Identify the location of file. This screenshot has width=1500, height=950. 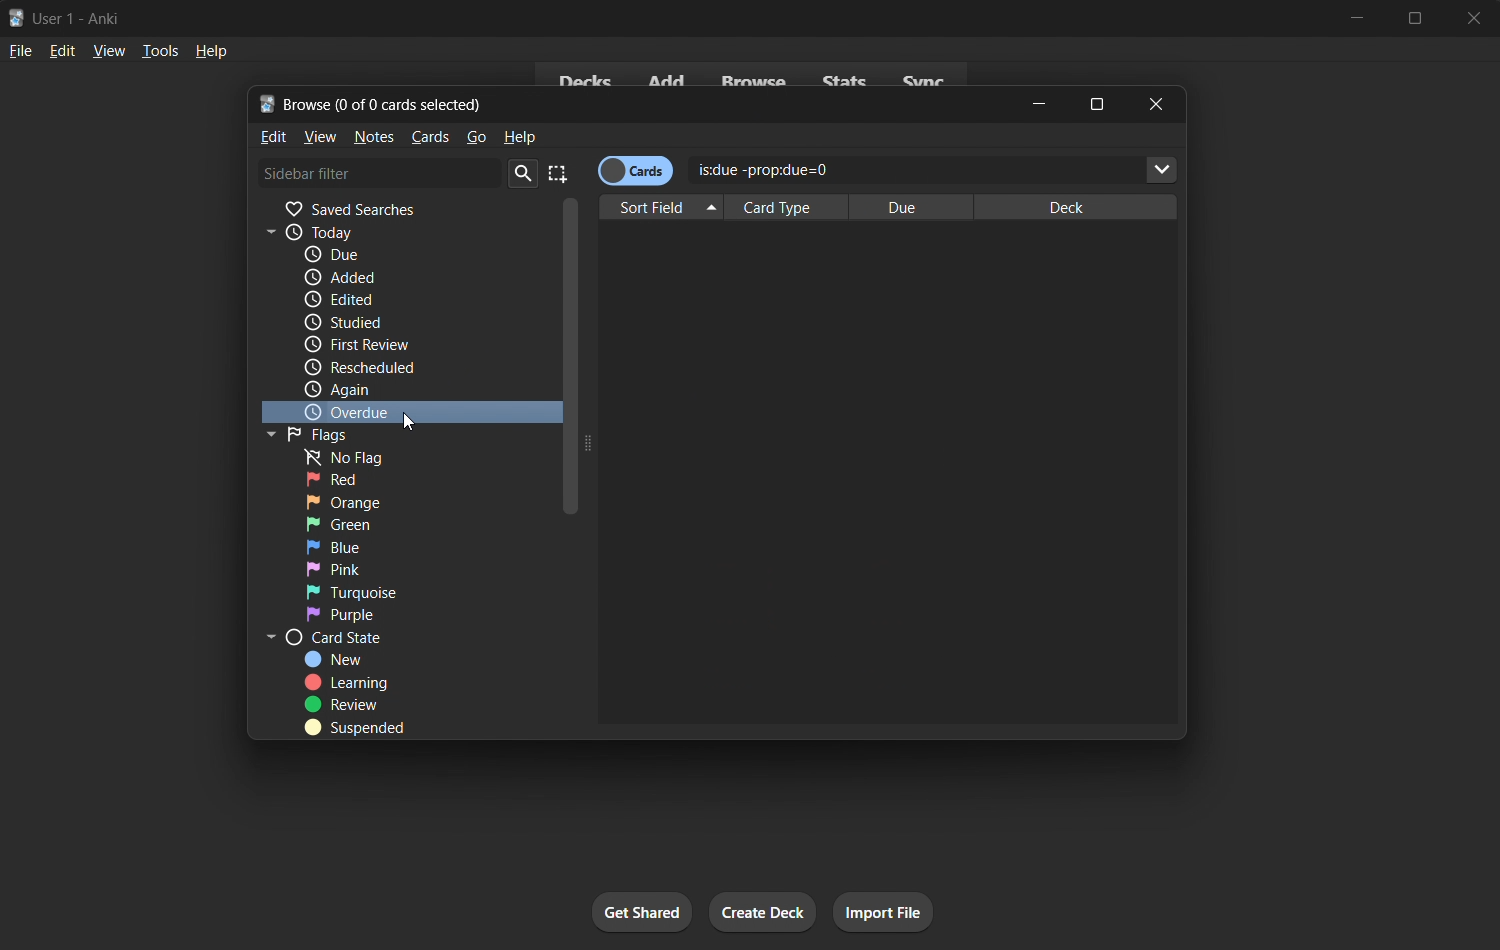
(20, 49).